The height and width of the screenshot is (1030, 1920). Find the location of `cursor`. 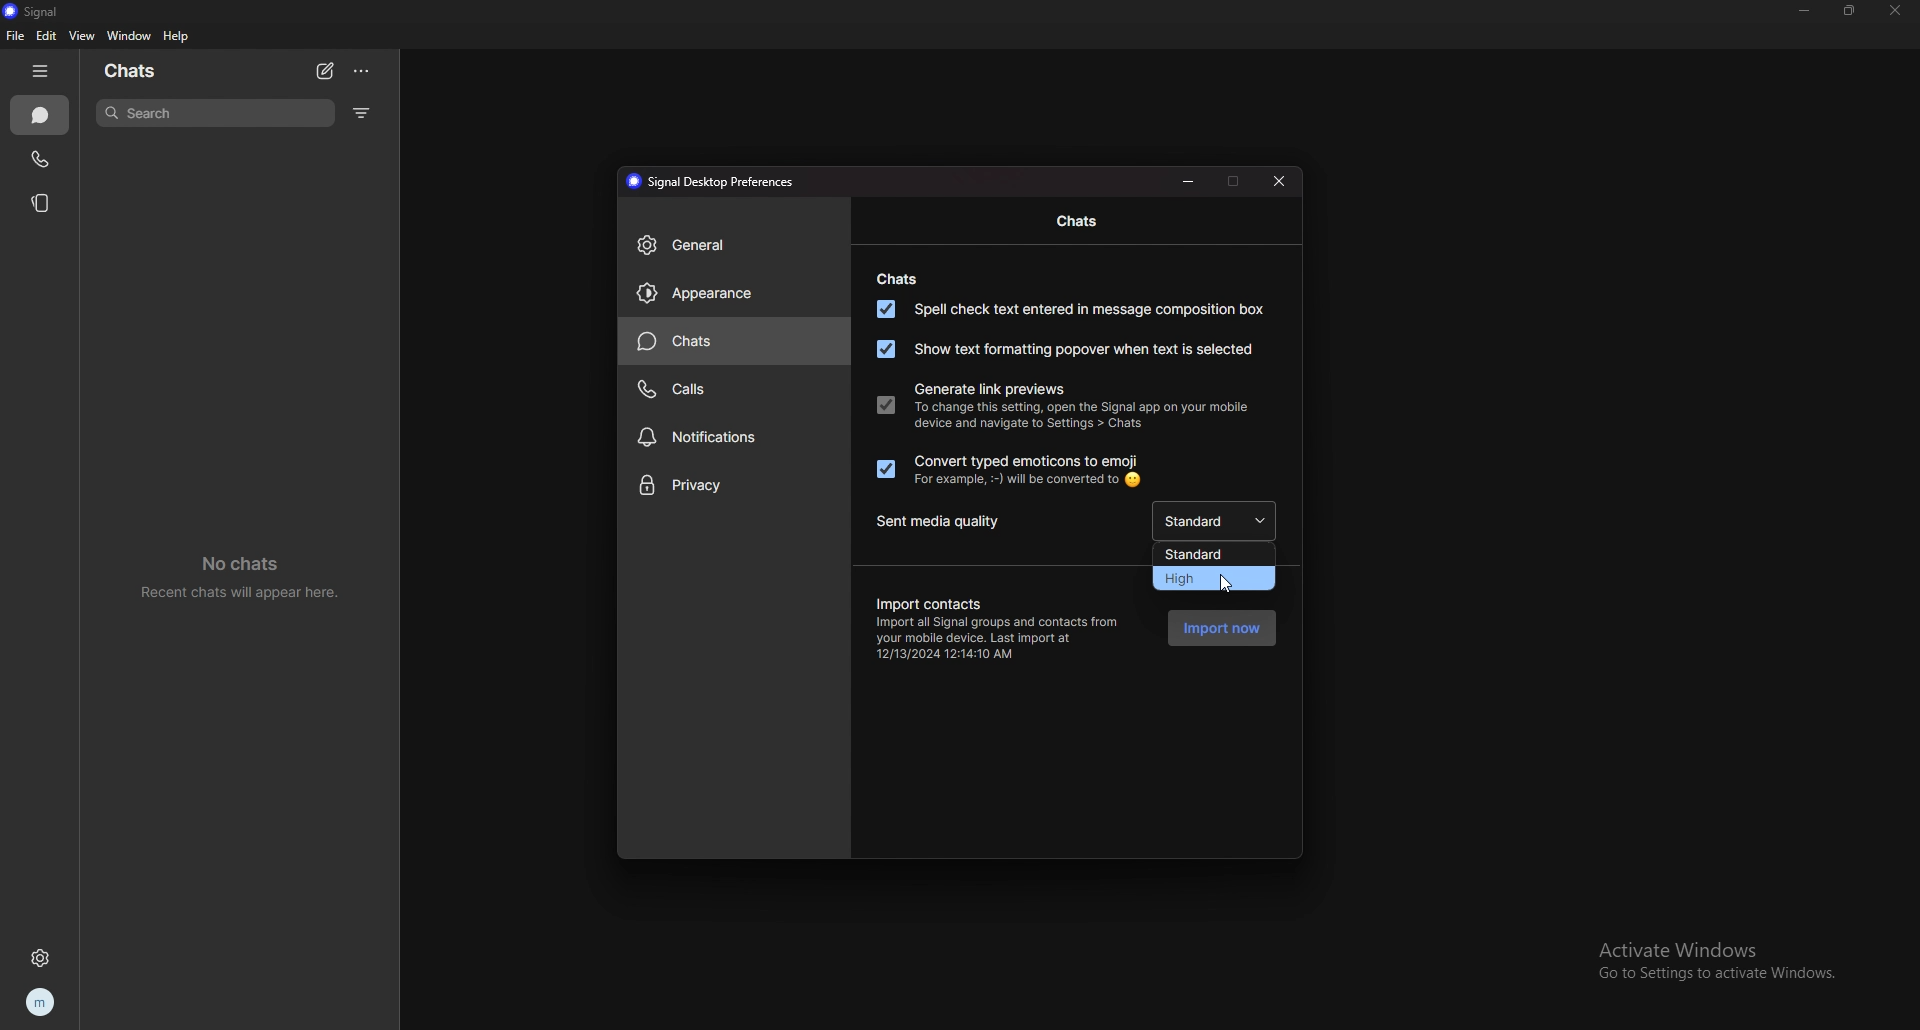

cursor is located at coordinates (1225, 581).